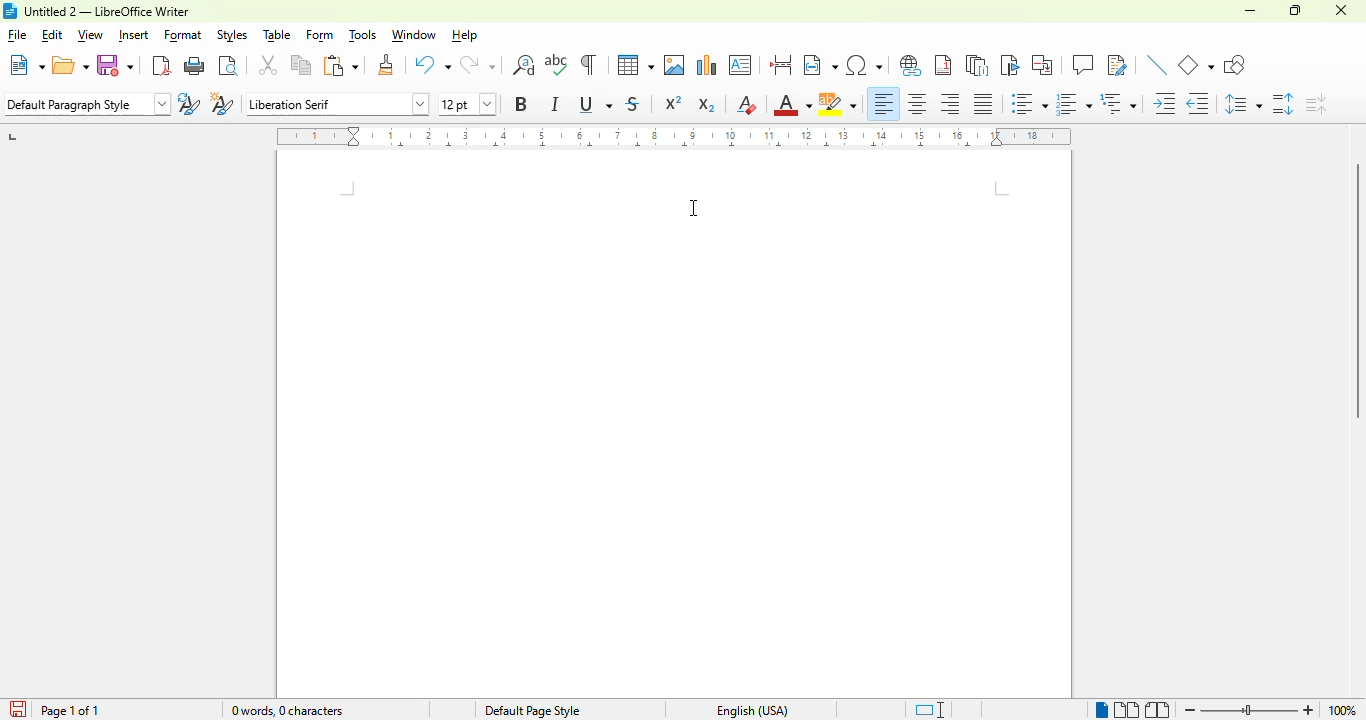 Image resolution: width=1366 pixels, height=720 pixels. What do you see at coordinates (1101, 710) in the screenshot?
I see `single-page view` at bounding box center [1101, 710].